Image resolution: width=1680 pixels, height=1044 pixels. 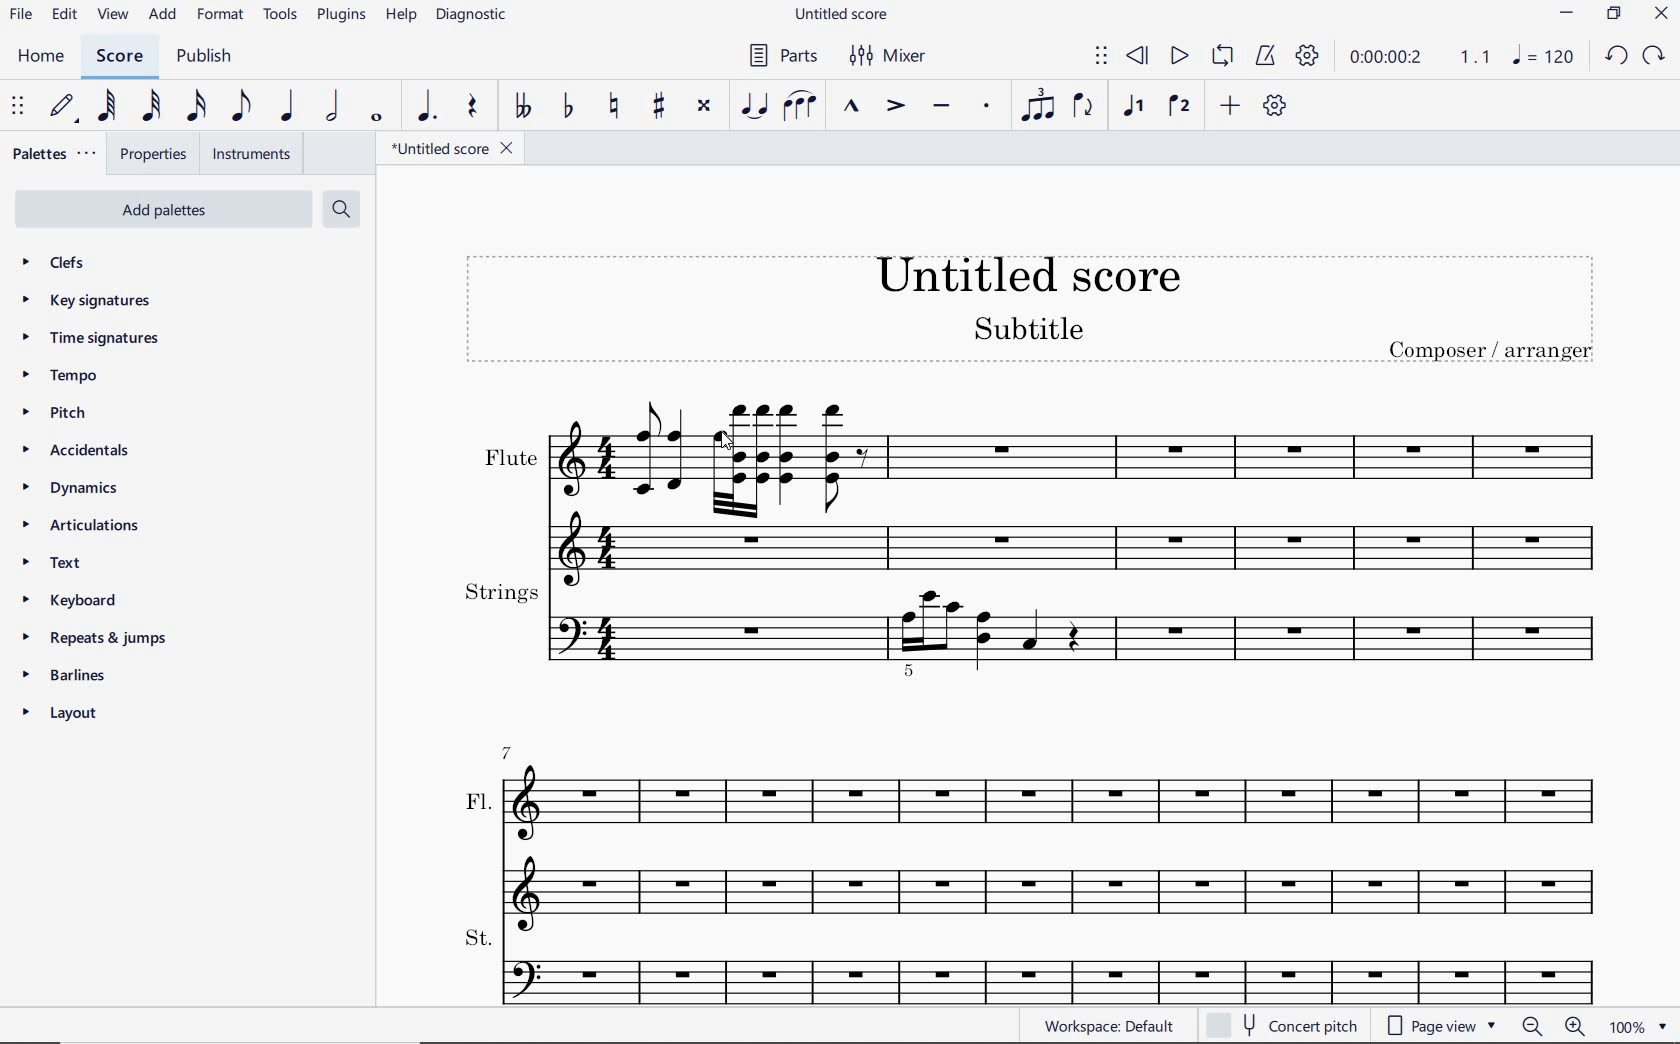 I want to click on REST, so click(x=472, y=105).